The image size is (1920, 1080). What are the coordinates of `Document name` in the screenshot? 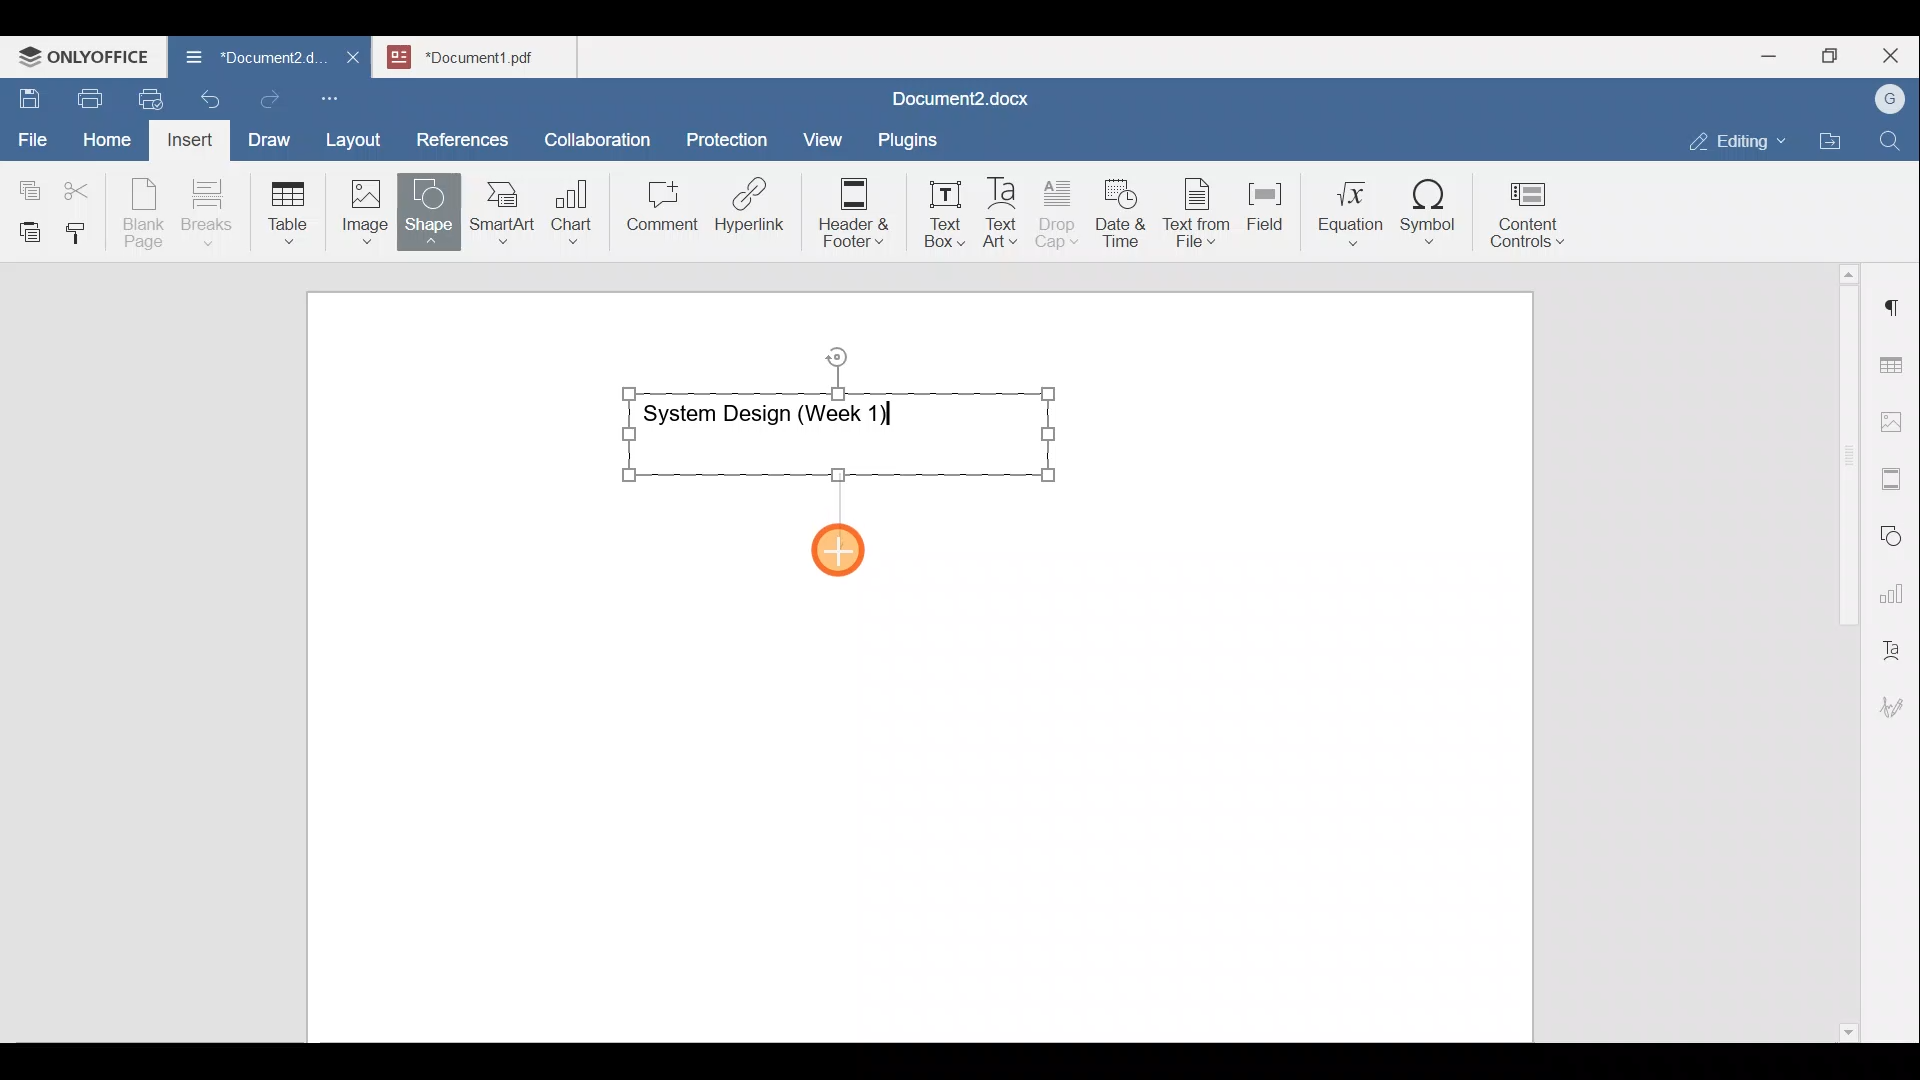 It's located at (244, 60).